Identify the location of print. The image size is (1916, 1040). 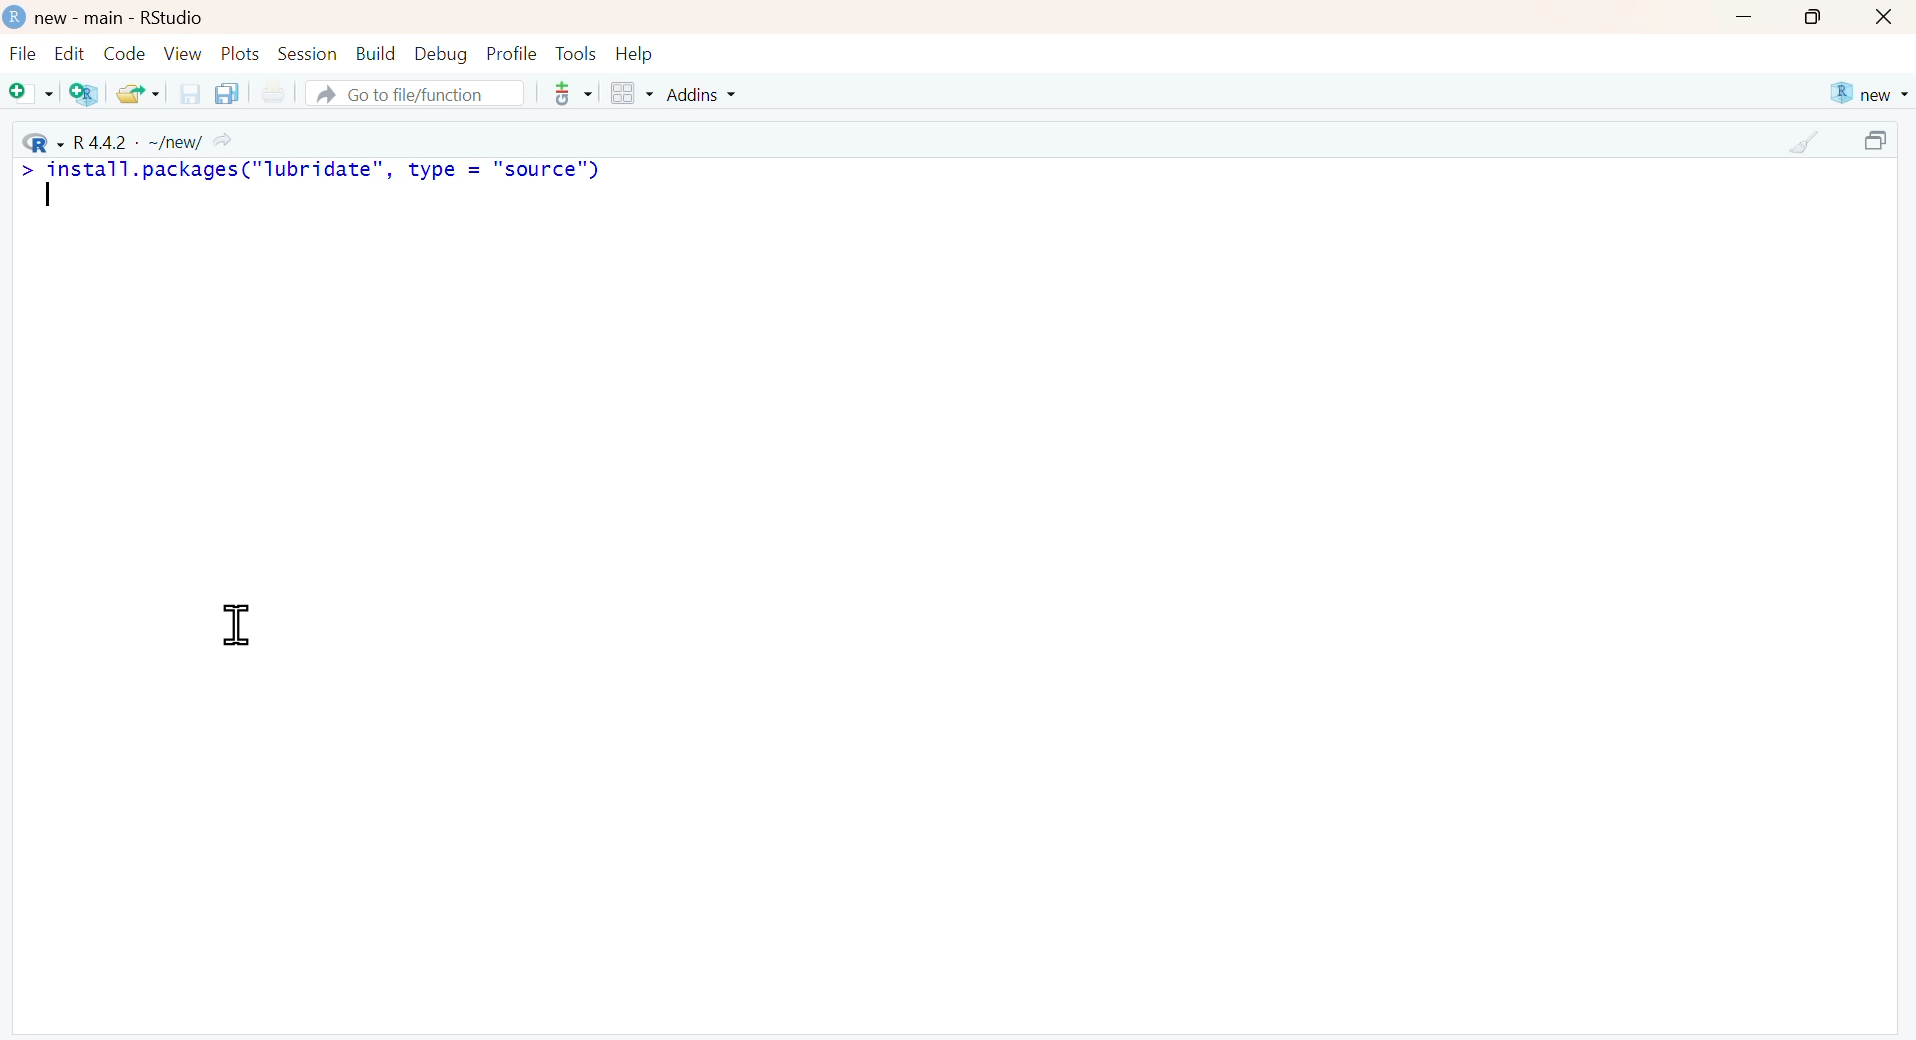
(272, 94).